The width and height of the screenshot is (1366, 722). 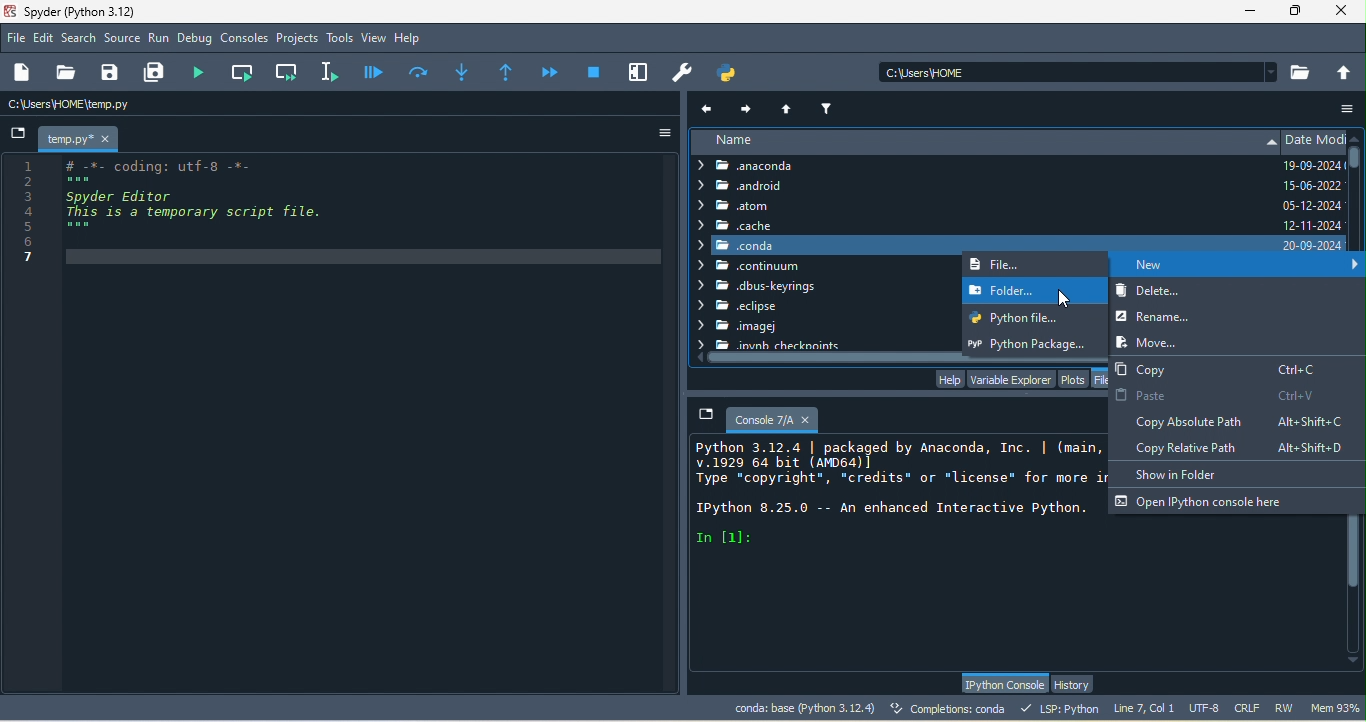 I want to click on debug, so click(x=197, y=40).